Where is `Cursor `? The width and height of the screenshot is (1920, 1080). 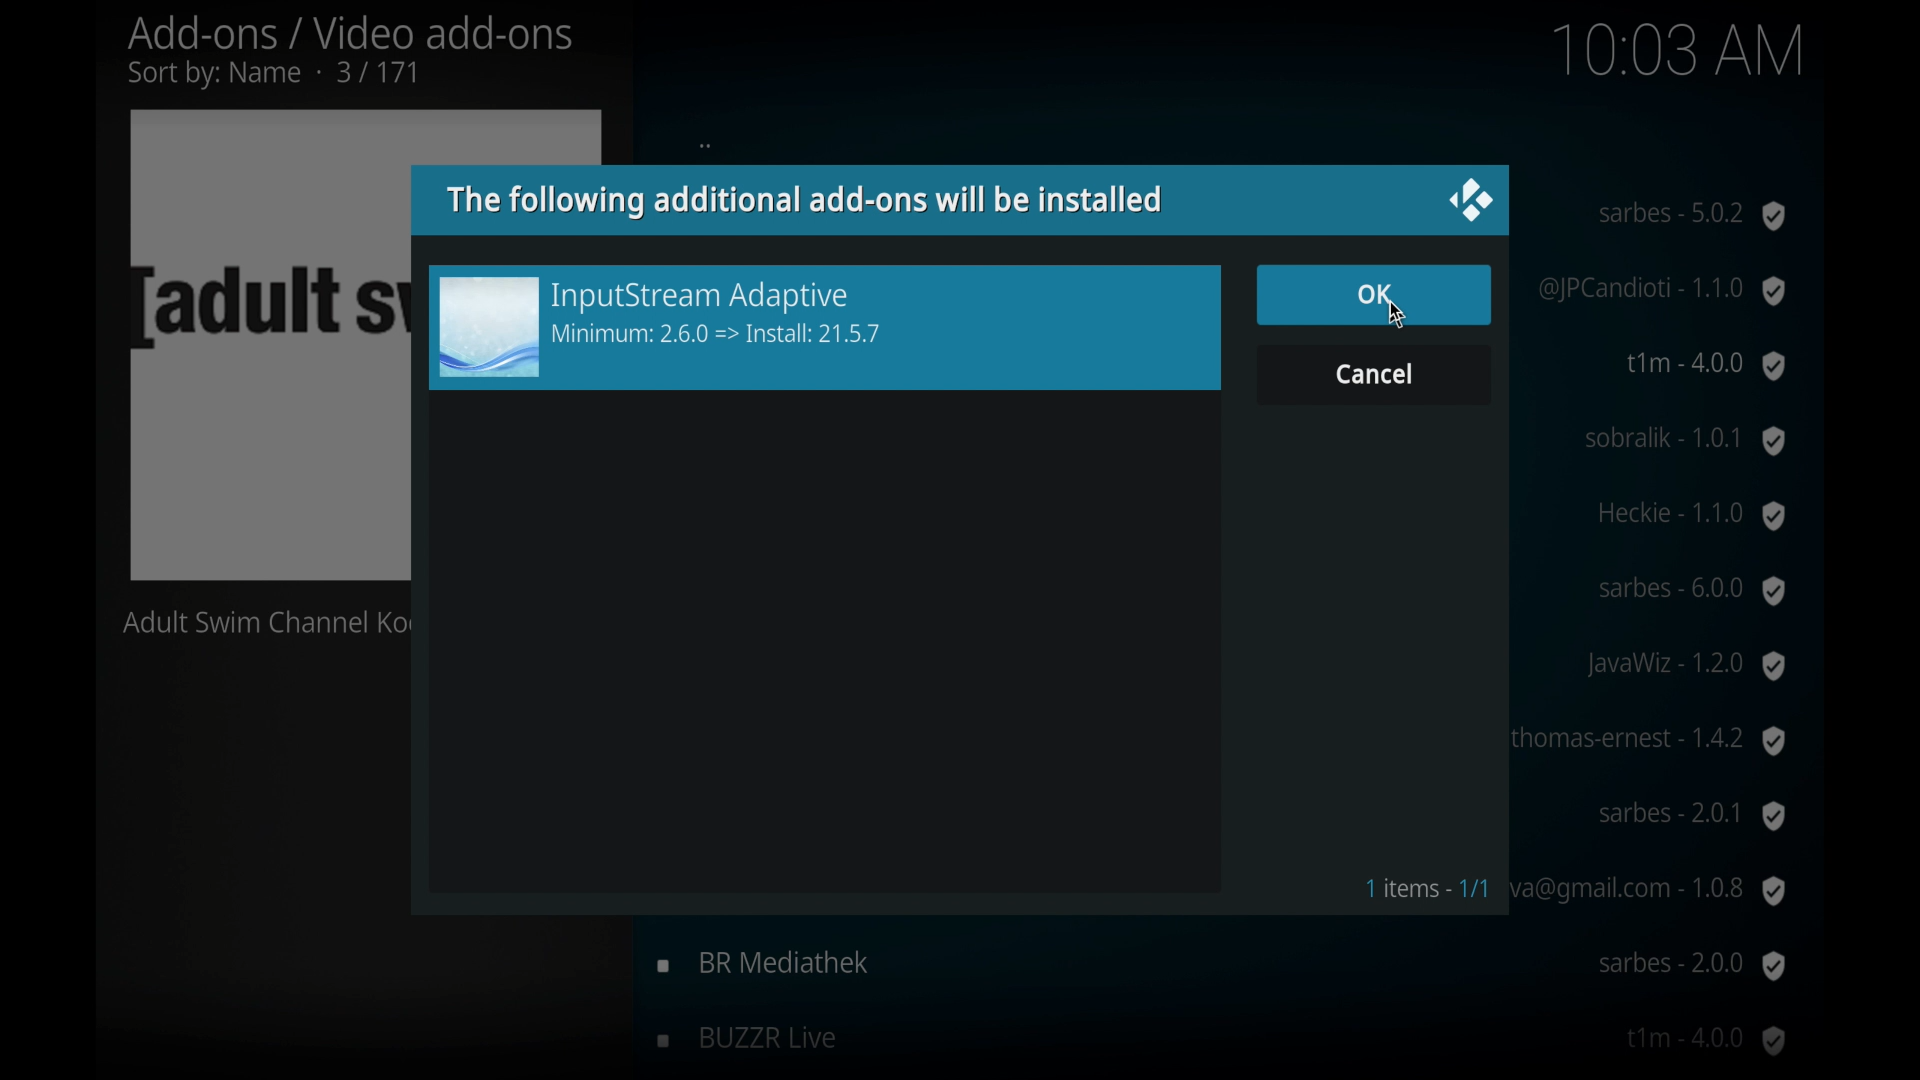 Cursor  is located at coordinates (1401, 316).